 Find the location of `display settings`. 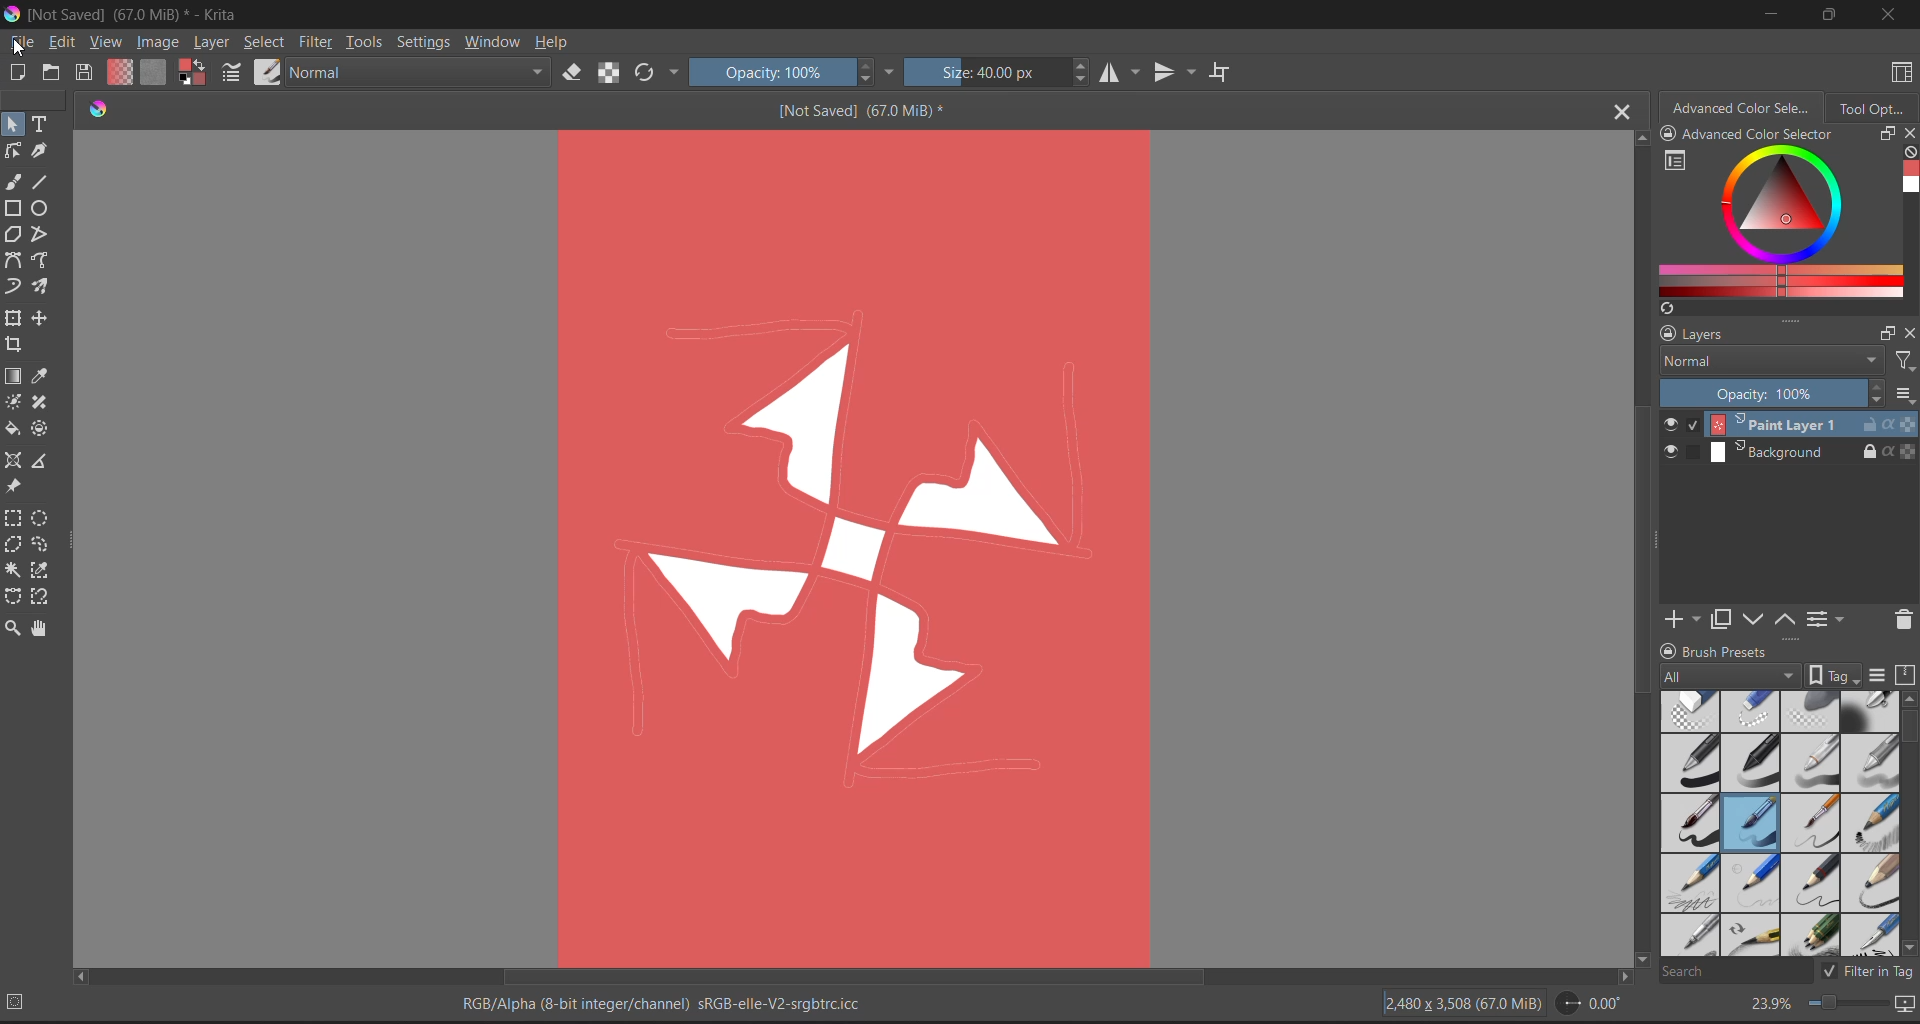

display settings is located at coordinates (1881, 676).